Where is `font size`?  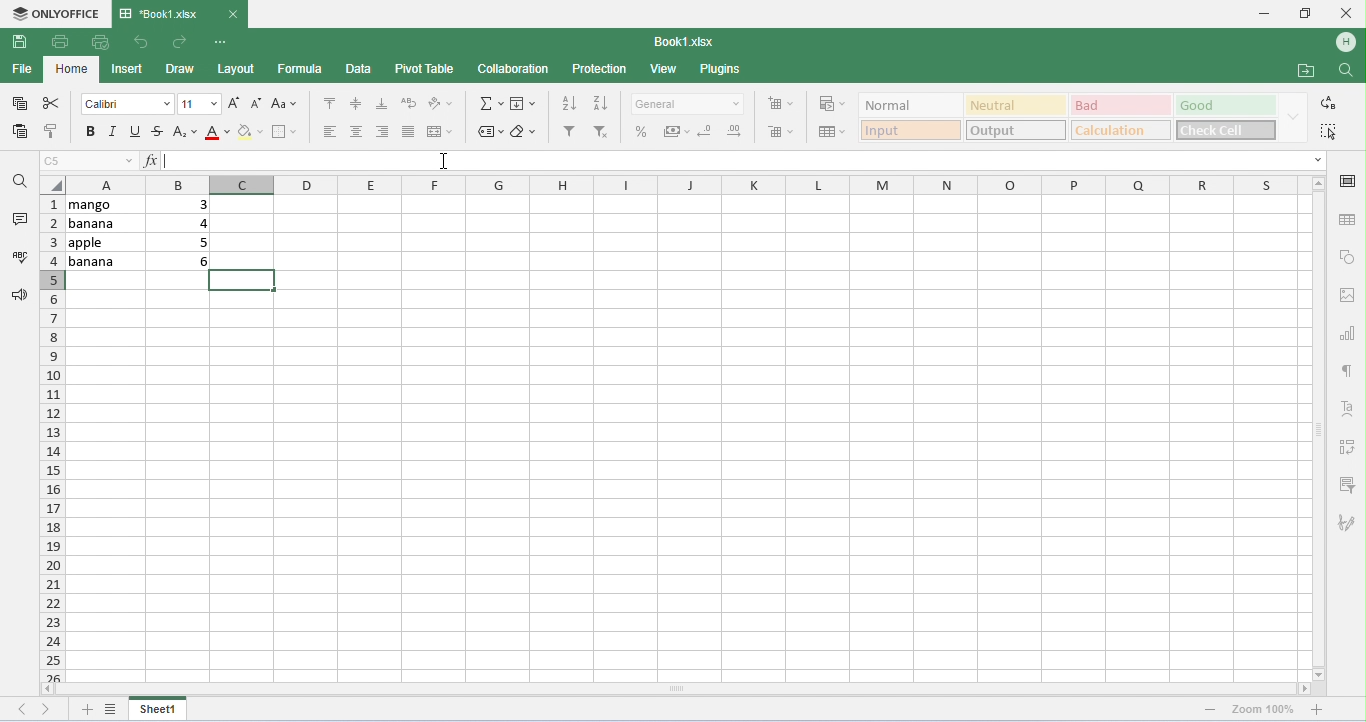
font size is located at coordinates (199, 104).